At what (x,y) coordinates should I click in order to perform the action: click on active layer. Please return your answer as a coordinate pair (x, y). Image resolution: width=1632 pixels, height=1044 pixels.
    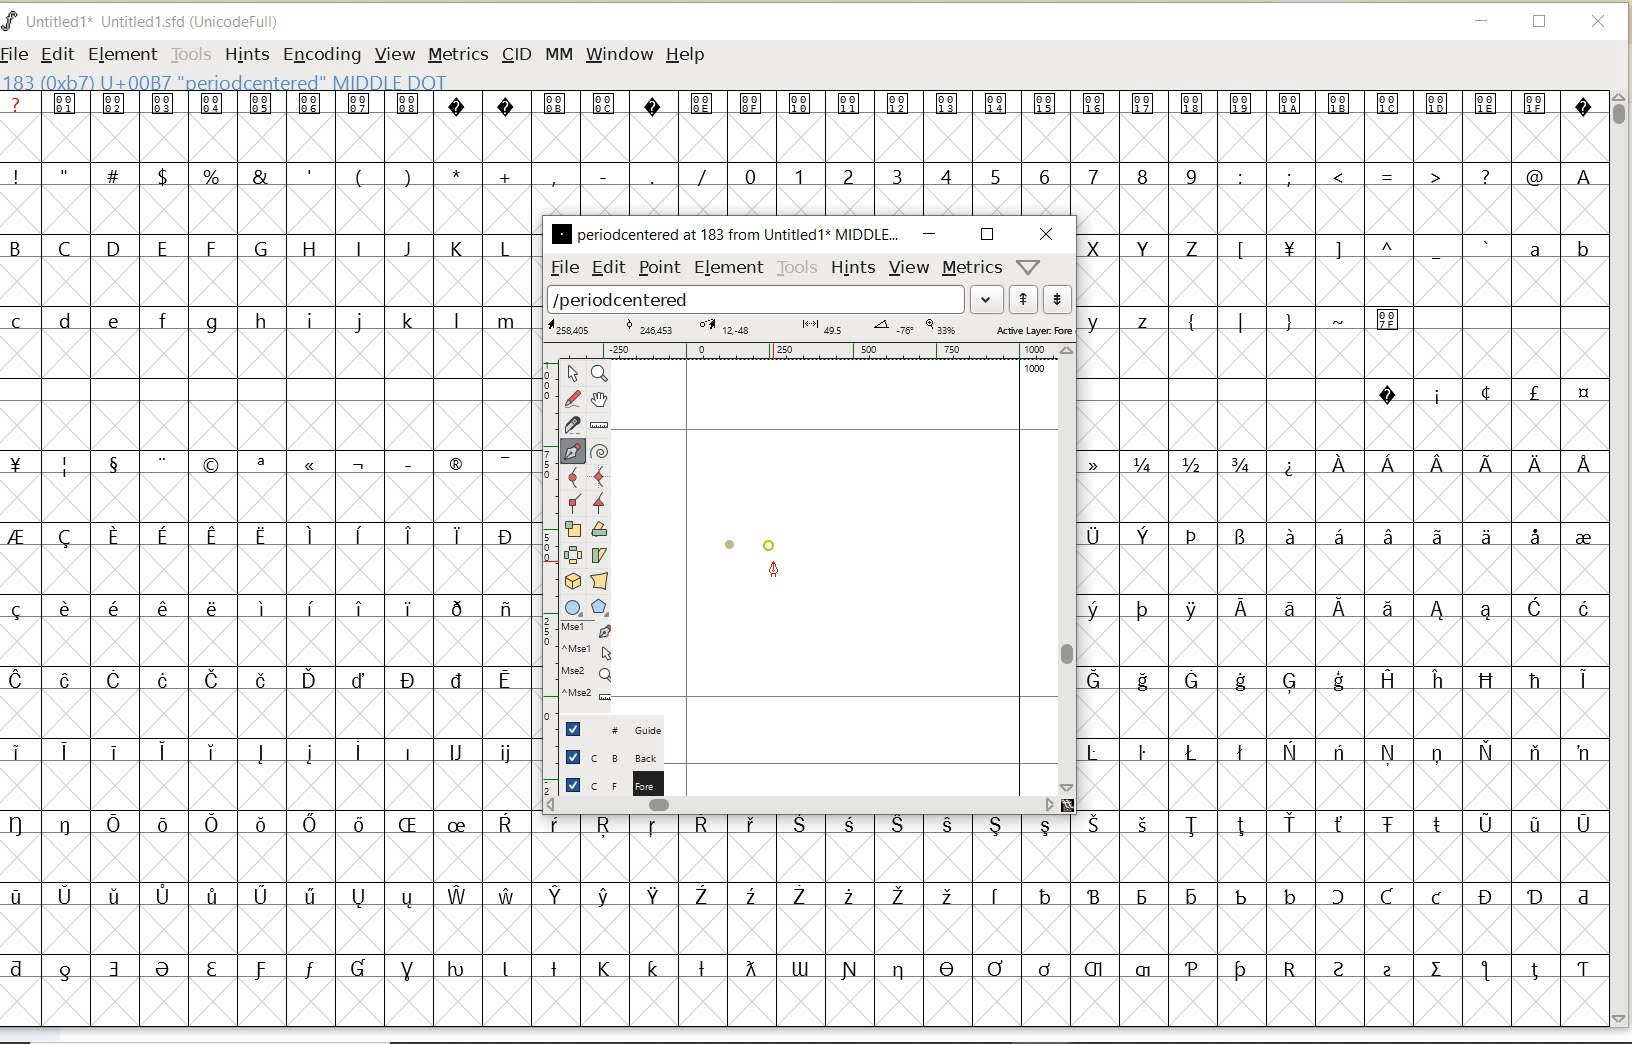
    Looking at the image, I should click on (808, 329).